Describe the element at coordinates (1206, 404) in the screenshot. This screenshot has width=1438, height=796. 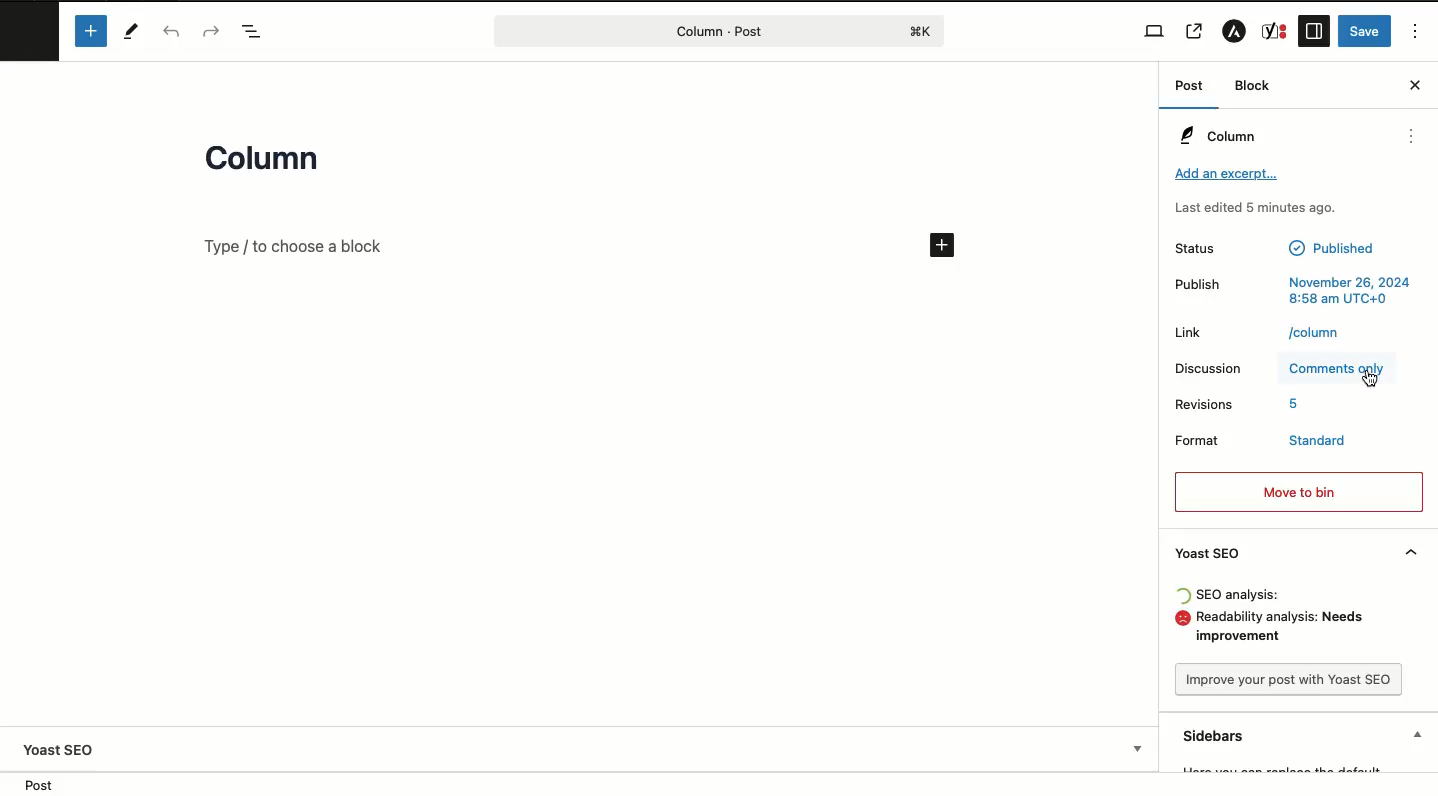
I see `Revisions` at that location.